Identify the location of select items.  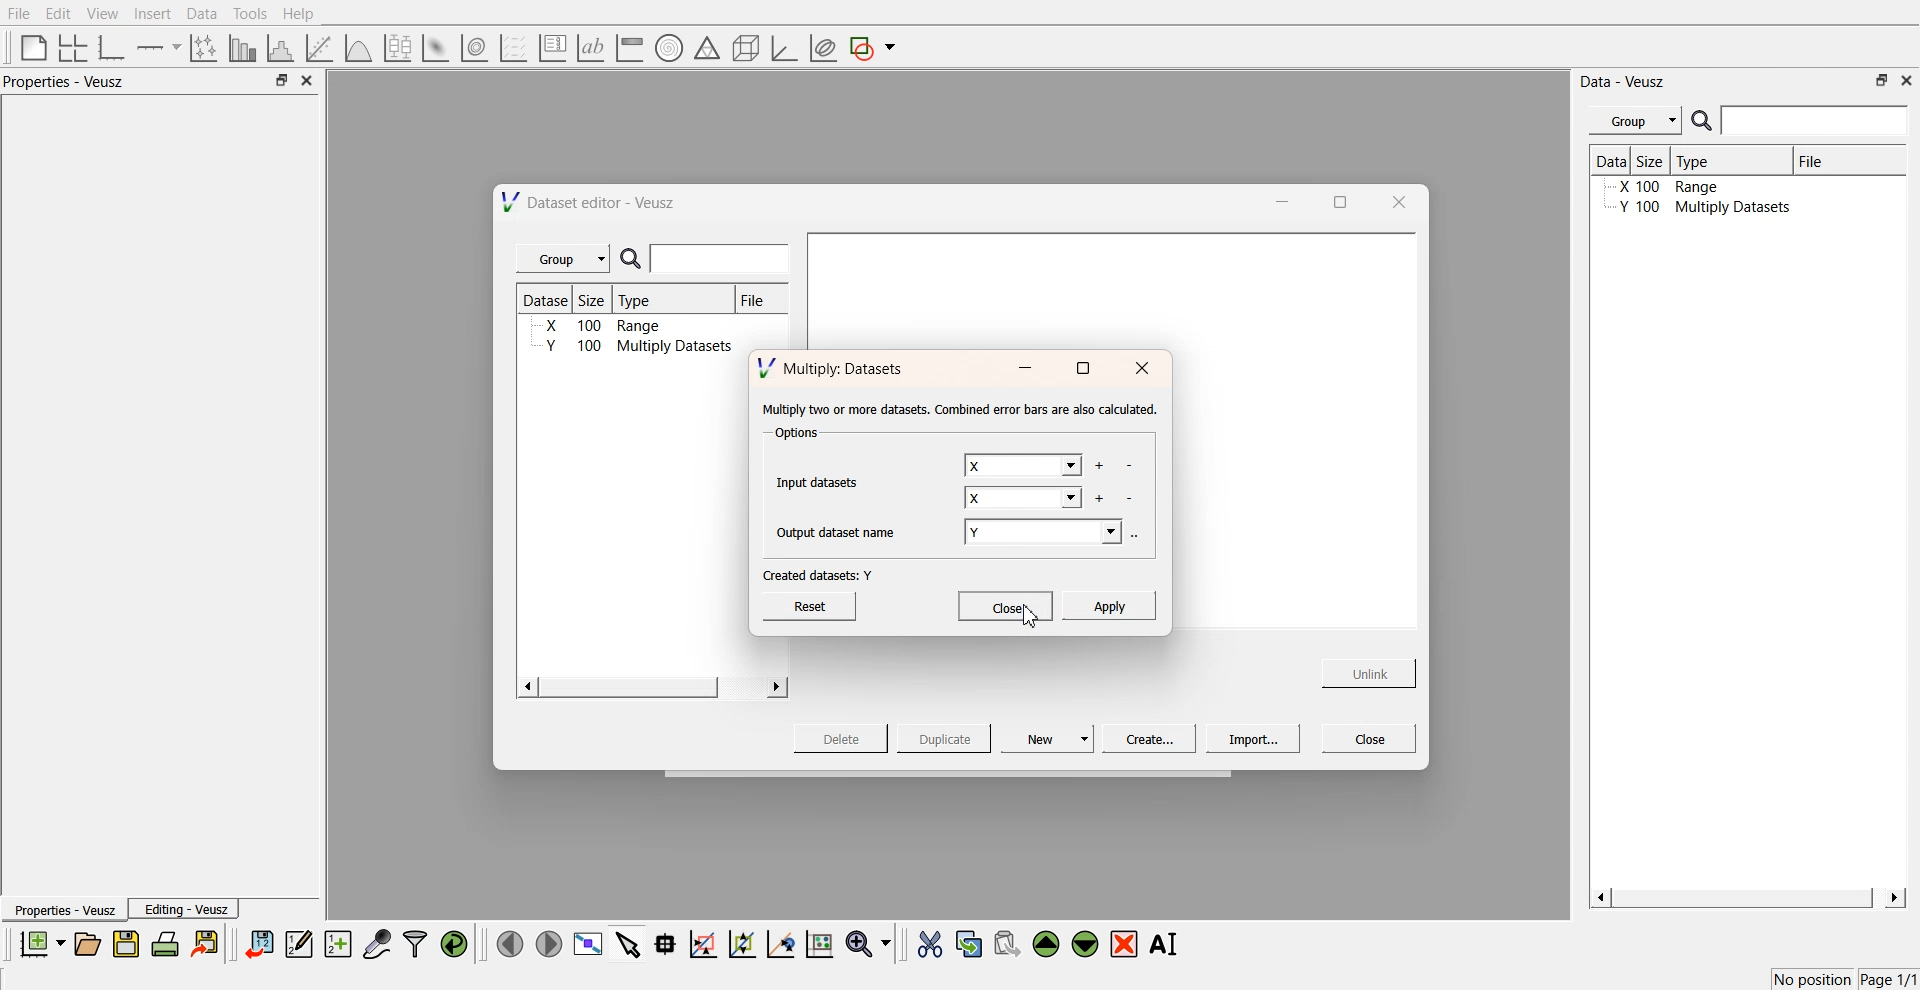
(628, 943).